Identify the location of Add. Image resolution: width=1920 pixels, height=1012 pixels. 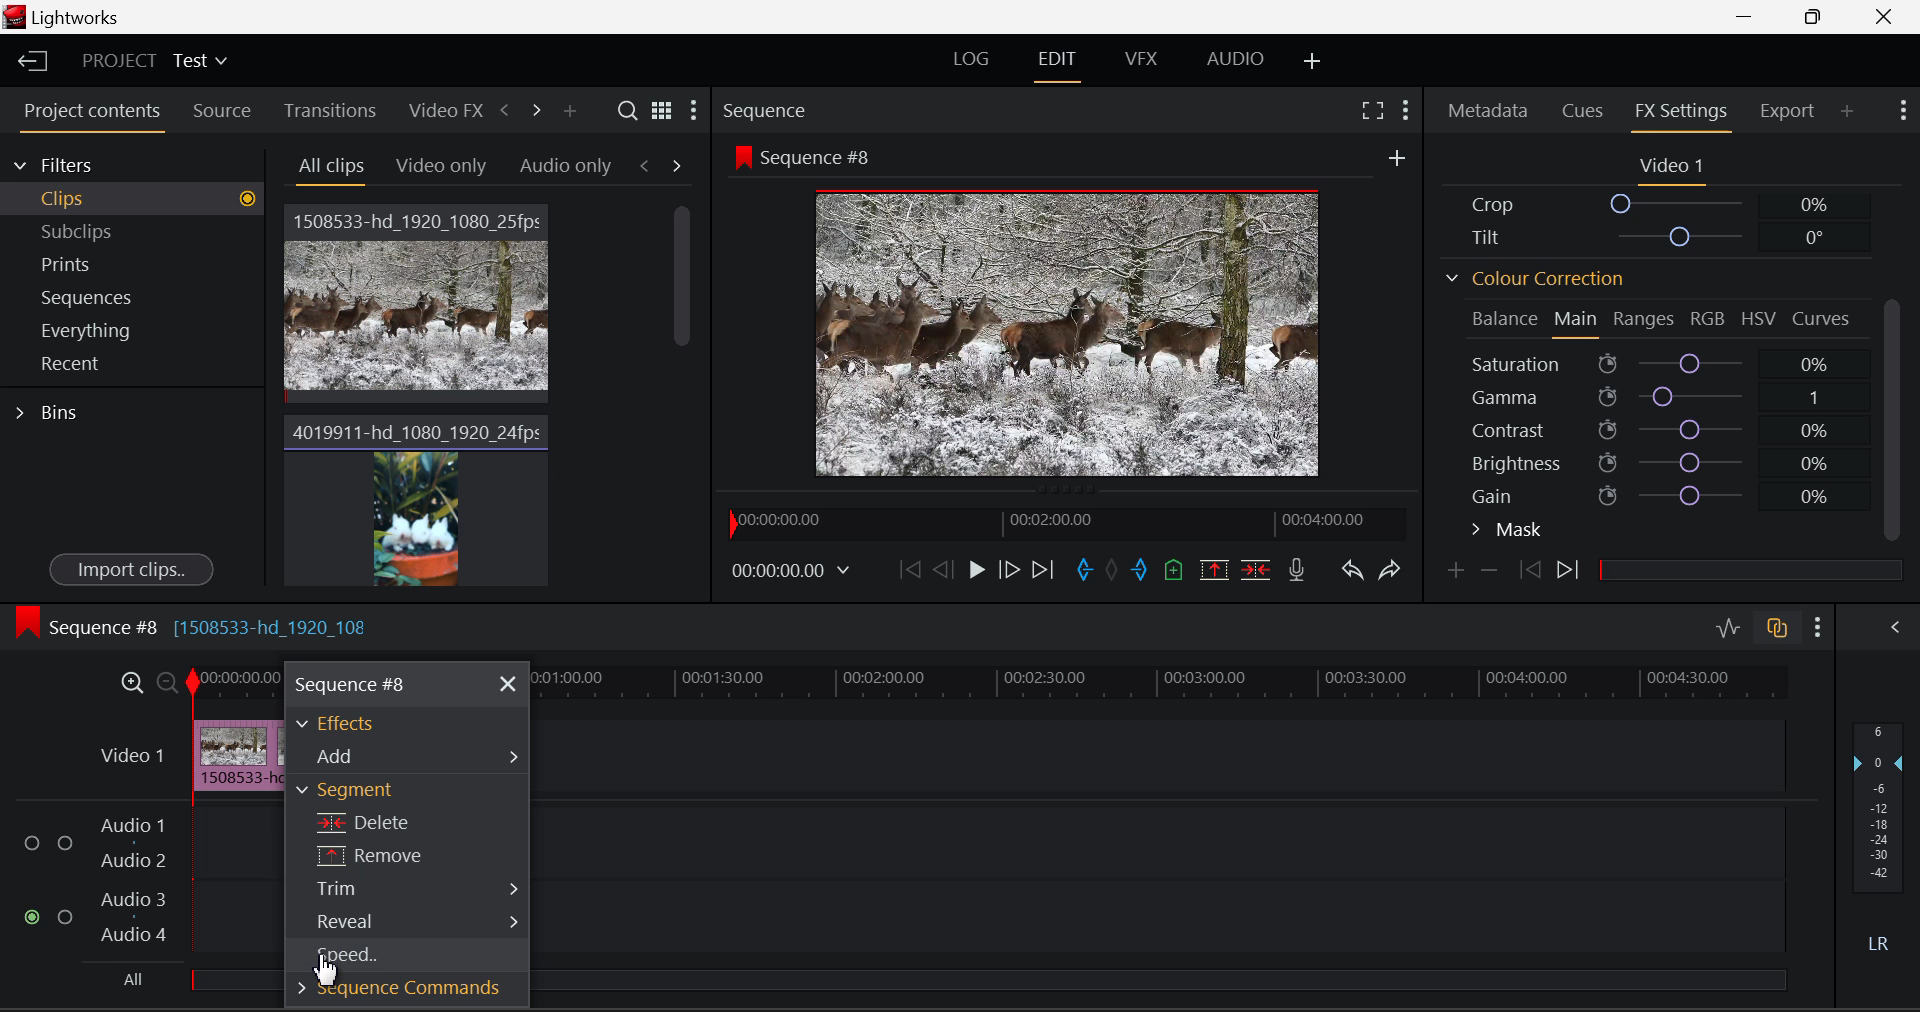
(414, 760).